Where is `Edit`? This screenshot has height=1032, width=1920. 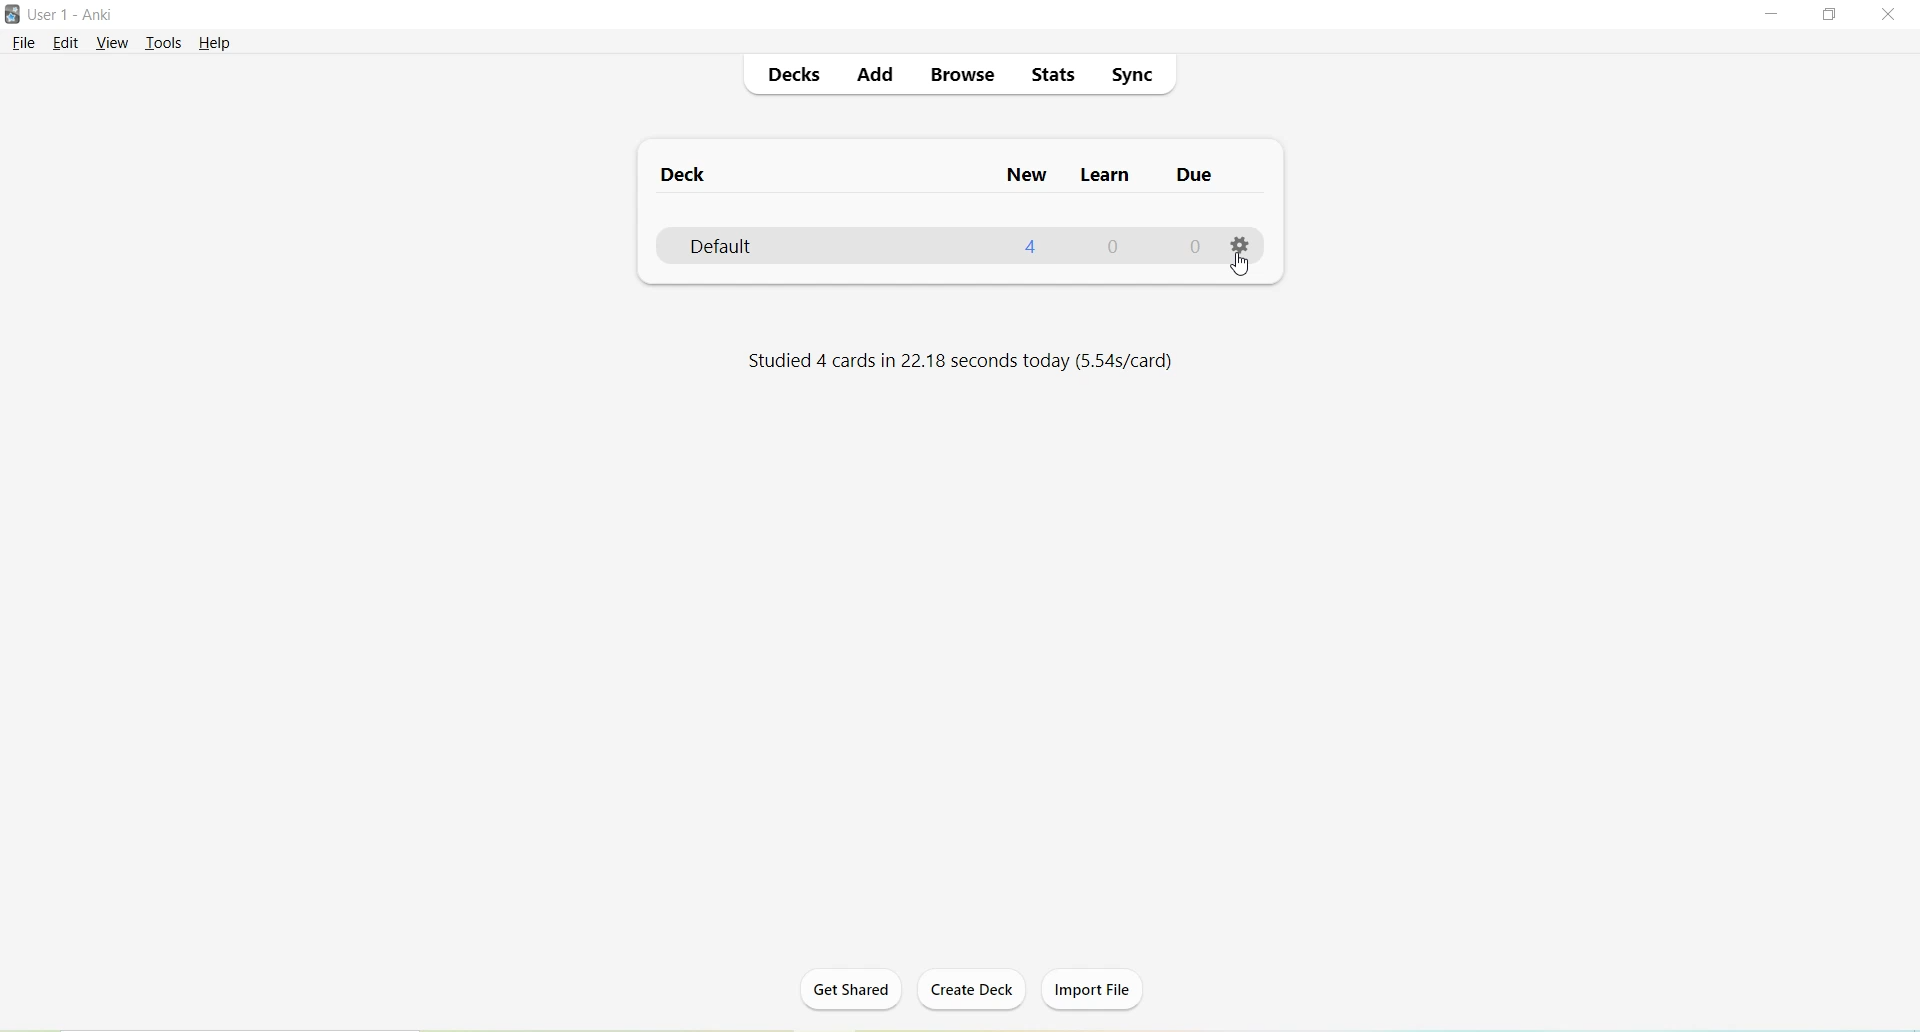
Edit is located at coordinates (67, 42).